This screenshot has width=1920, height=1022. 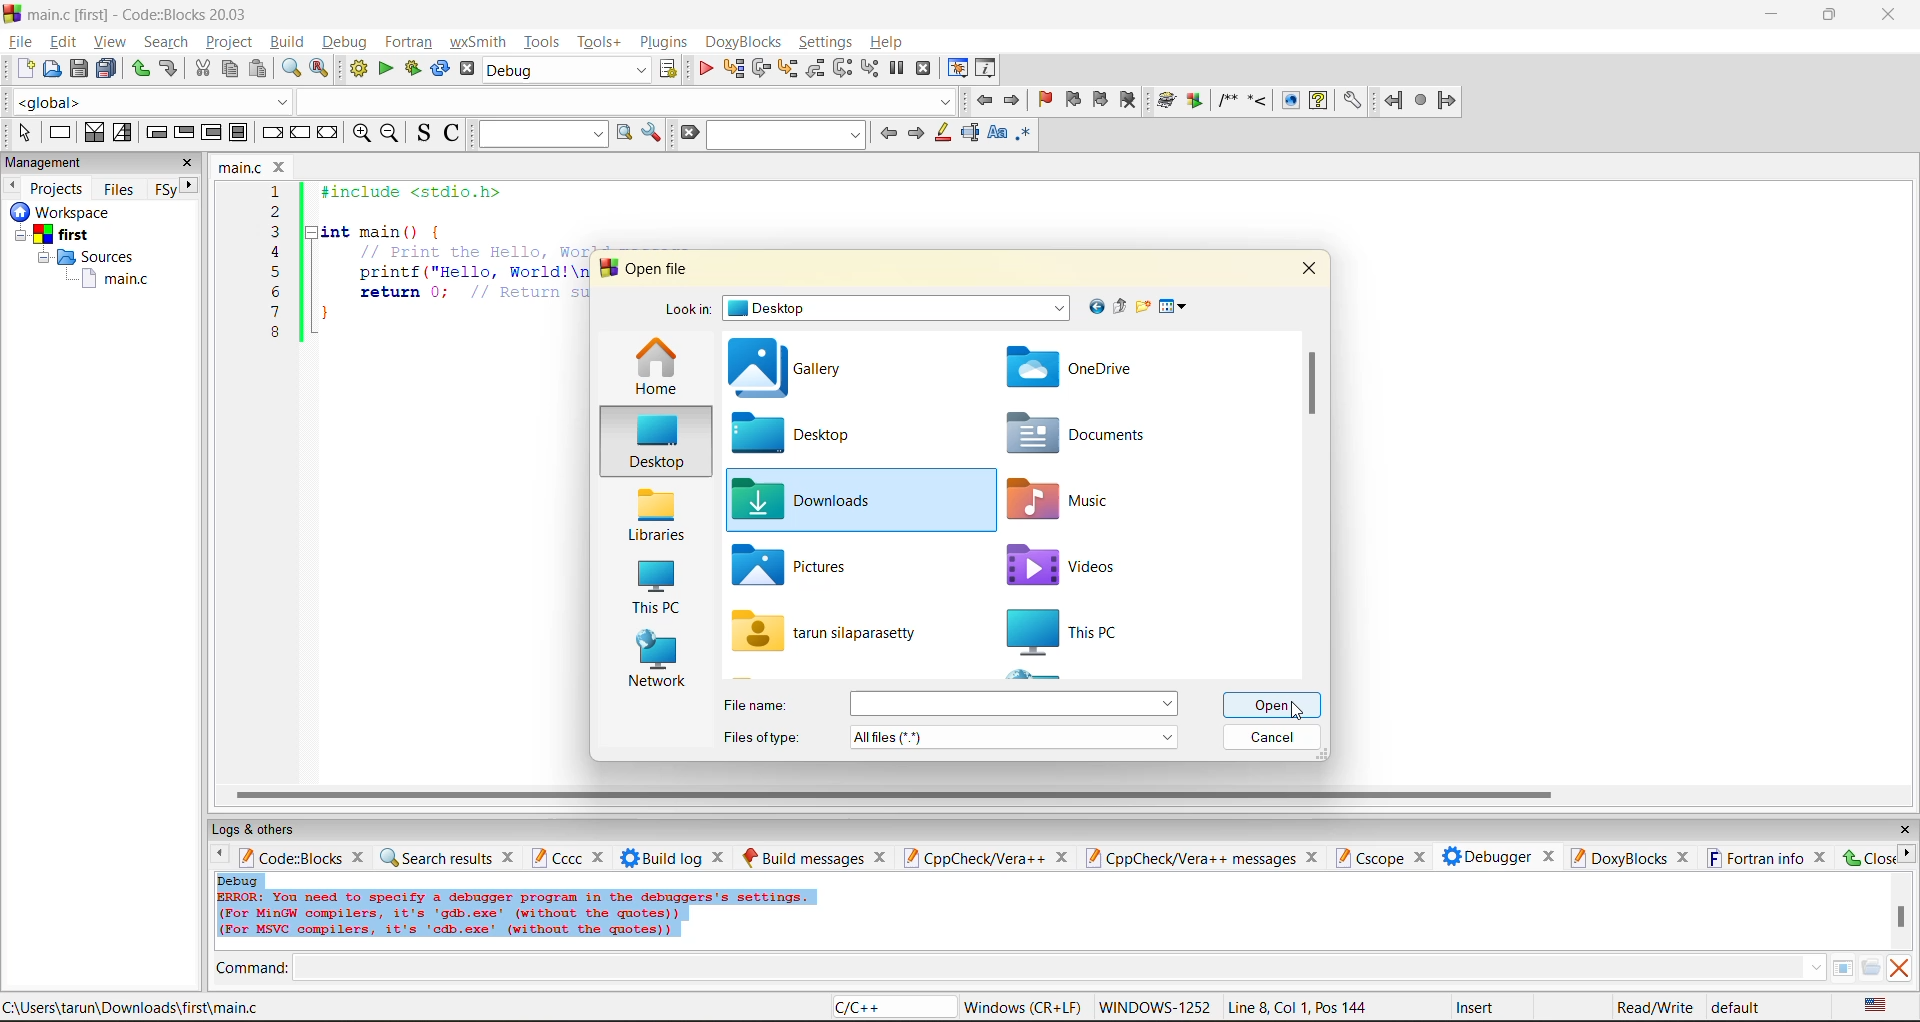 What do you see at coordinates (762, 735) in the screenshot?
I see `file type` at bounding box center [762, 735].